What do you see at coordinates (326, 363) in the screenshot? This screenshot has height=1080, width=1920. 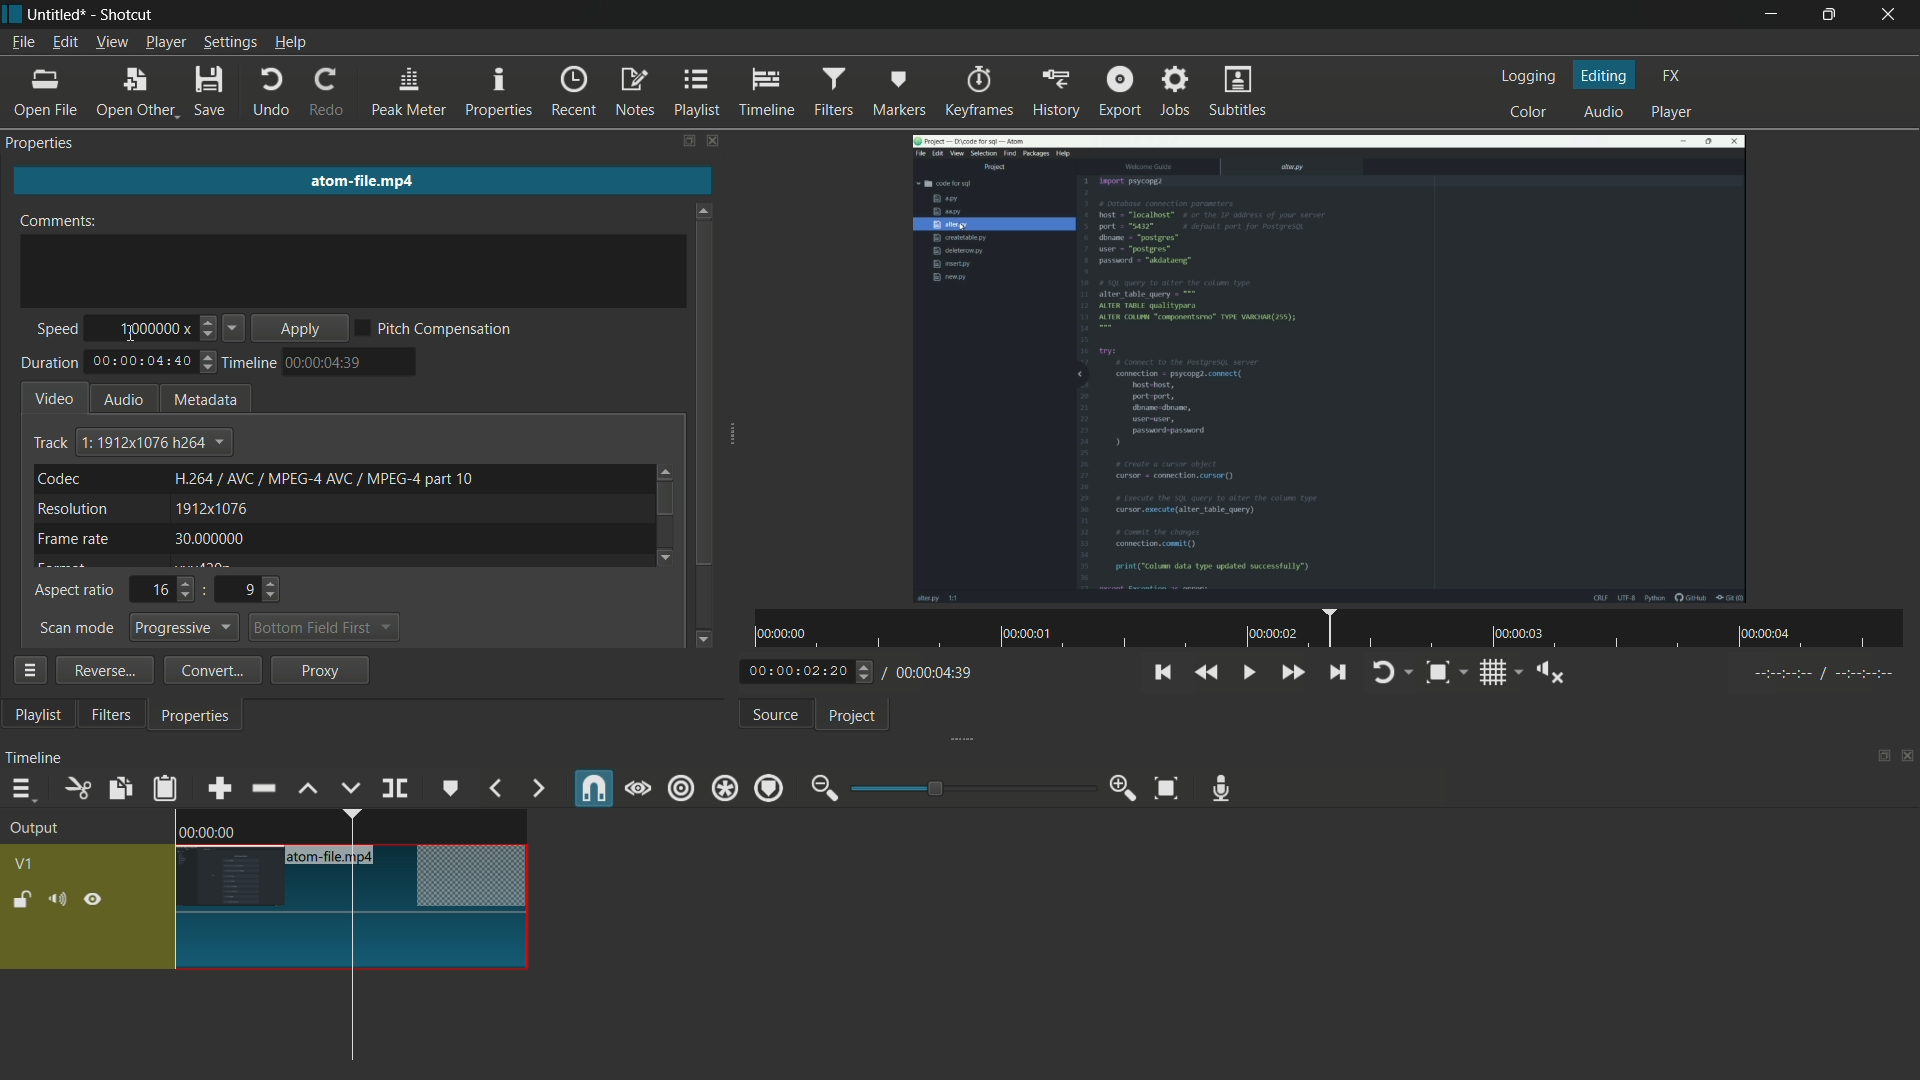 I see `time` at bounding box center [326, 363].